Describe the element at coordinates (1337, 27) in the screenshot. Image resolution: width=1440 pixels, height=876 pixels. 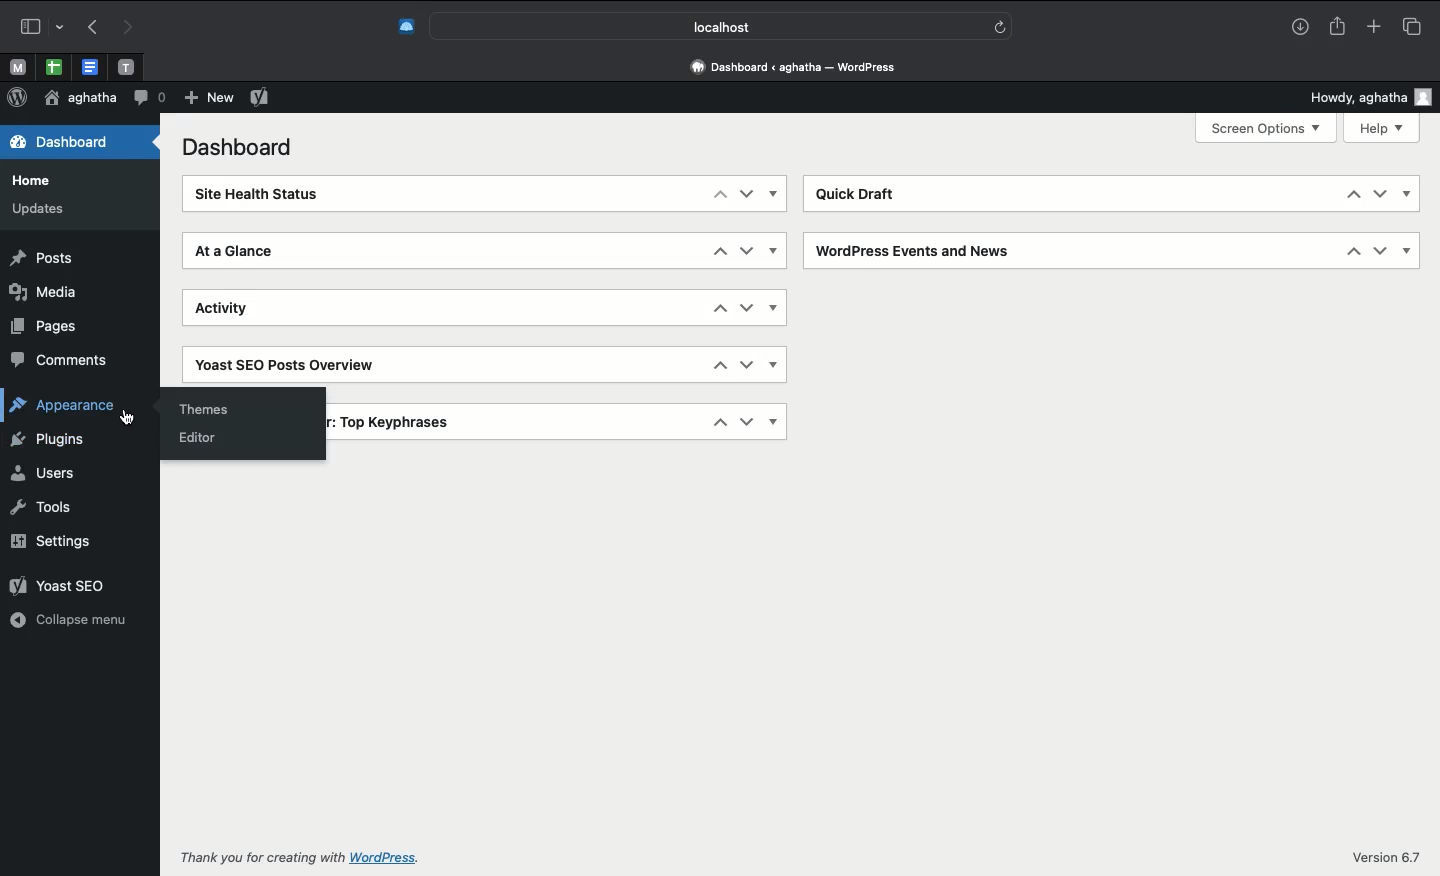
I see `Share` at that location.